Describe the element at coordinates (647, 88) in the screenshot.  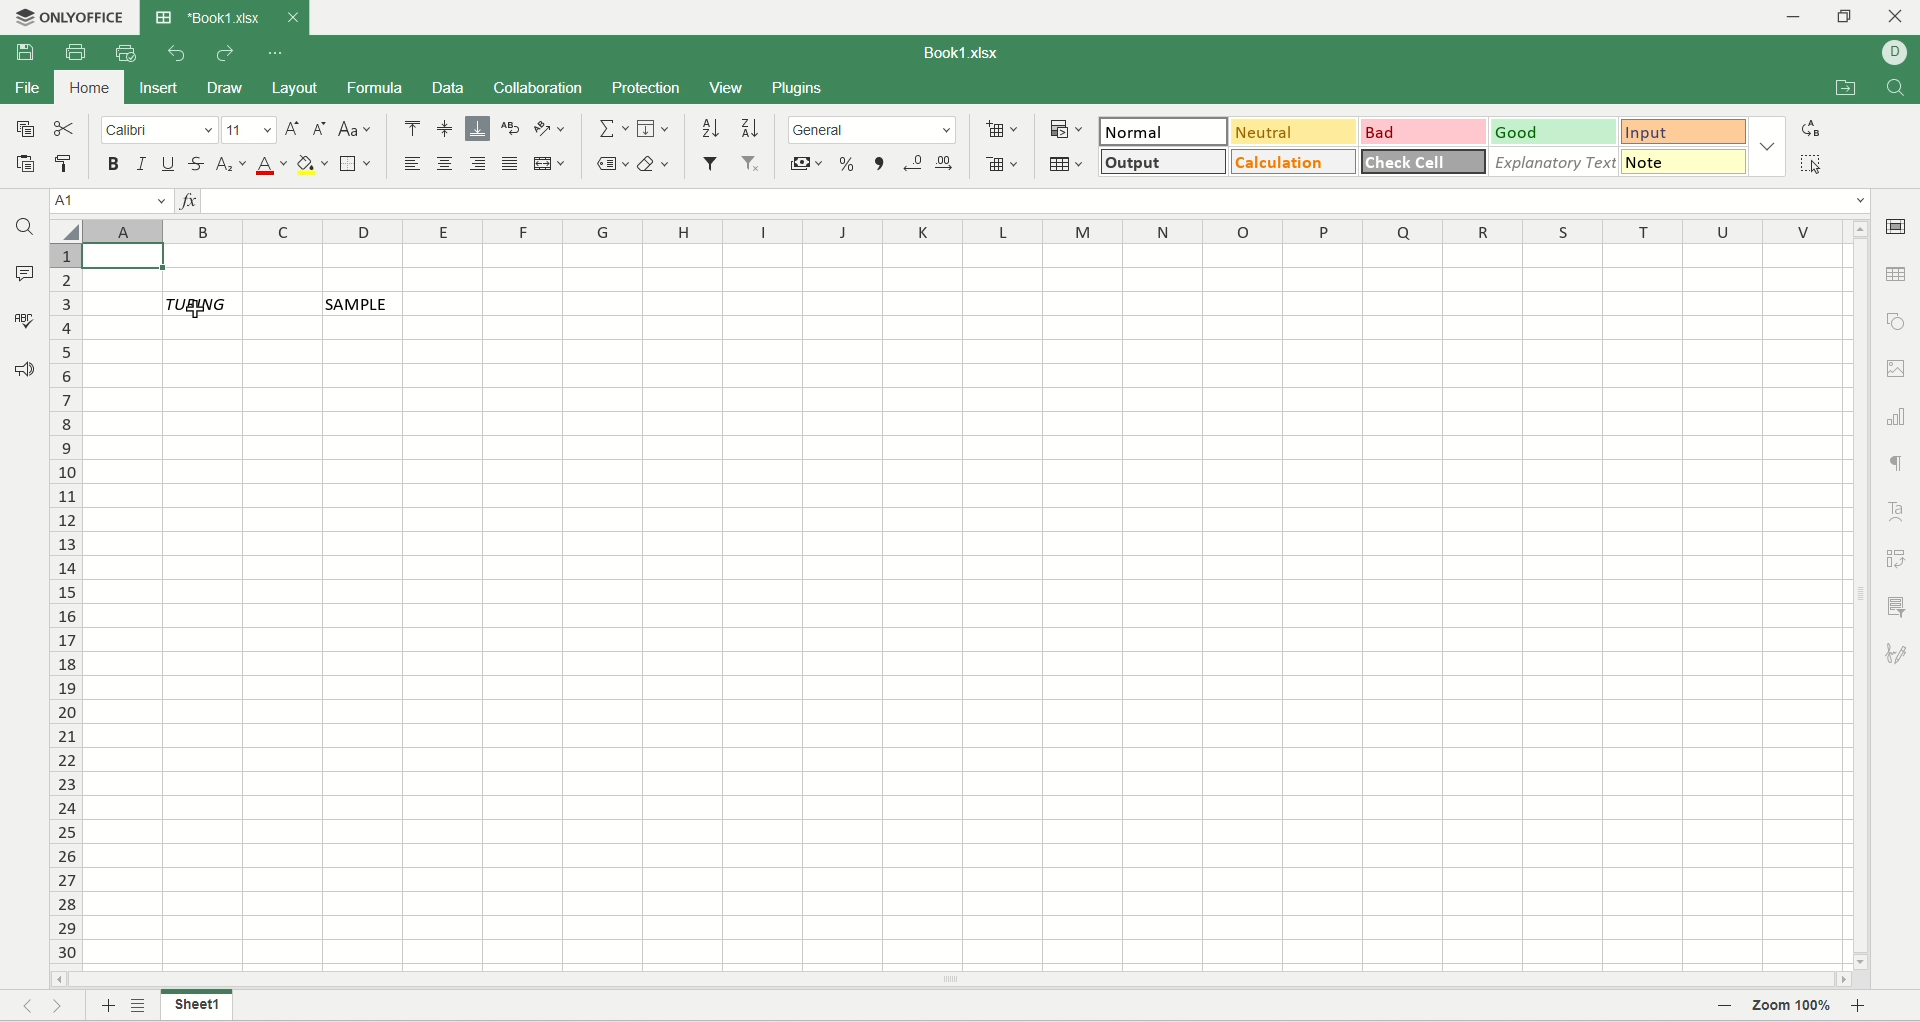
I see `protection` at that location.